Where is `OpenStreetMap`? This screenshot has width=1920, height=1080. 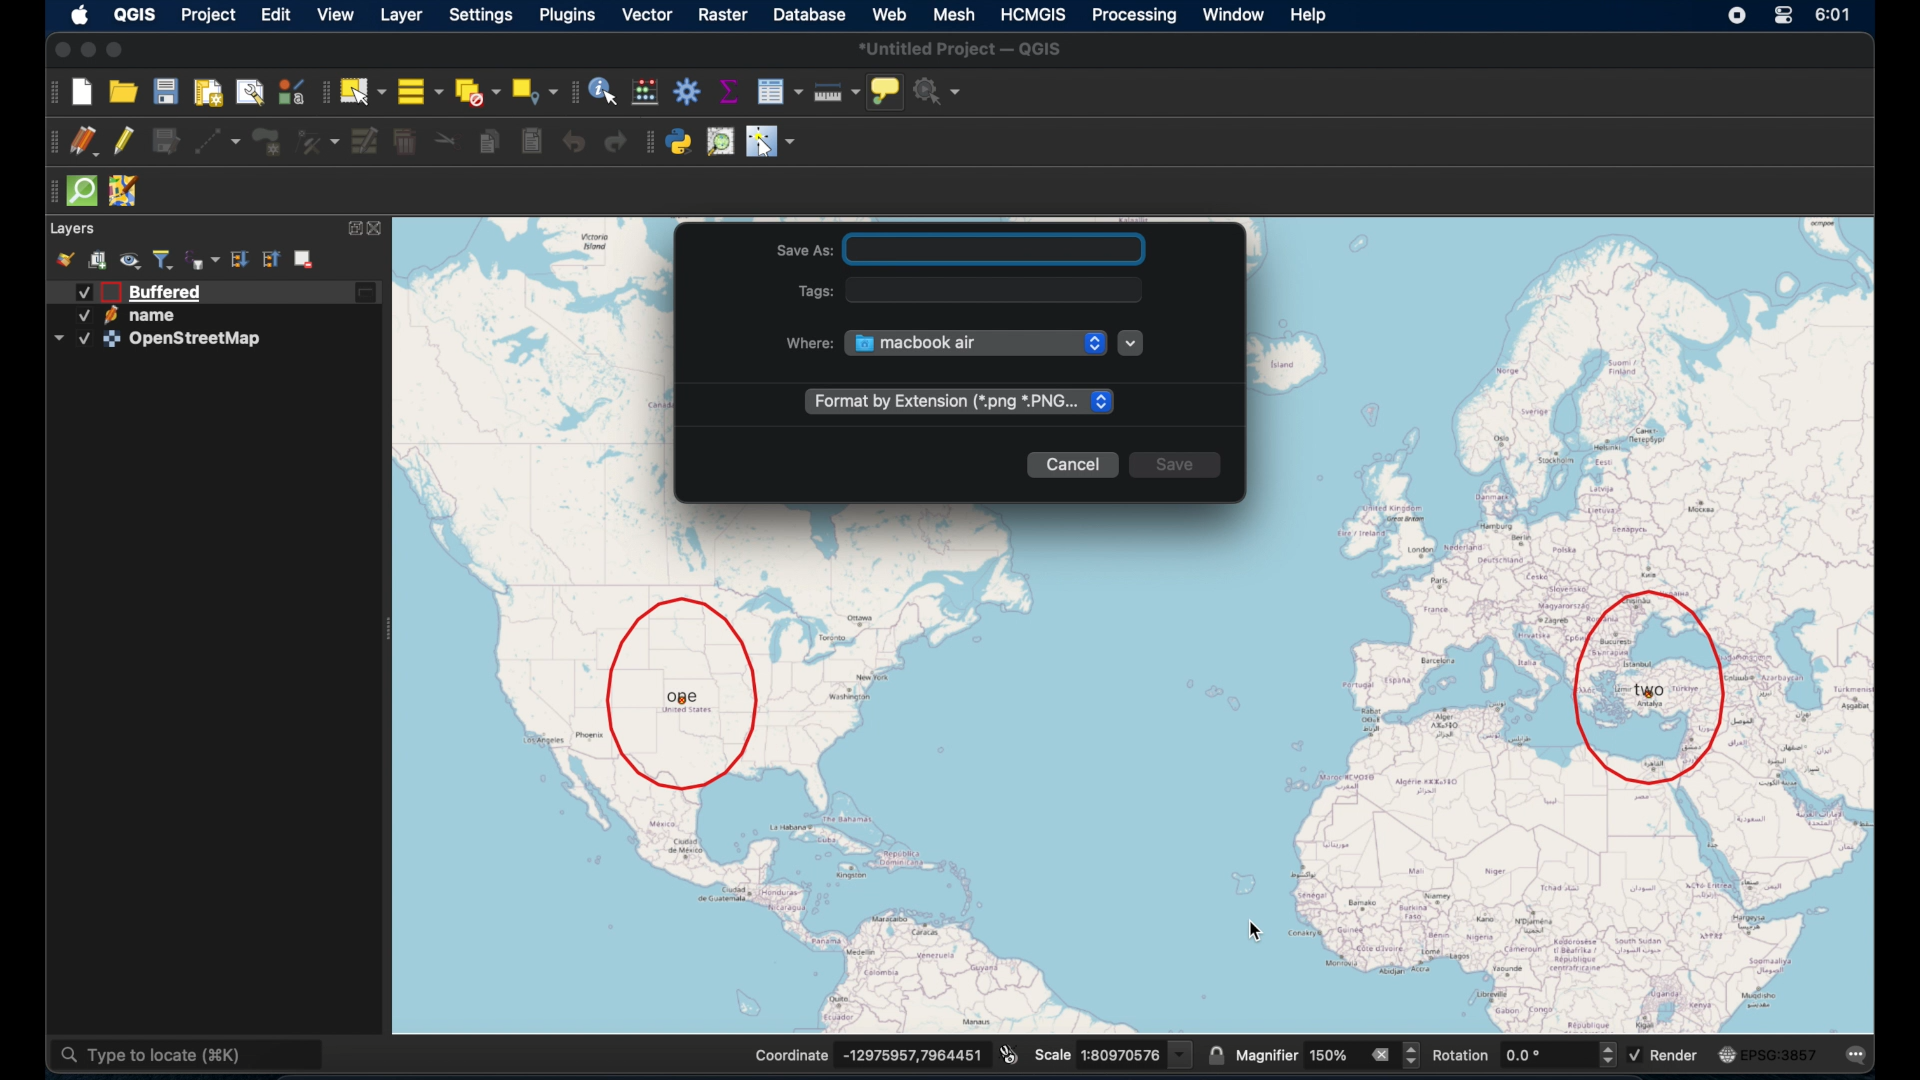 OpenStreetMap is located at coordinates (200, 341).